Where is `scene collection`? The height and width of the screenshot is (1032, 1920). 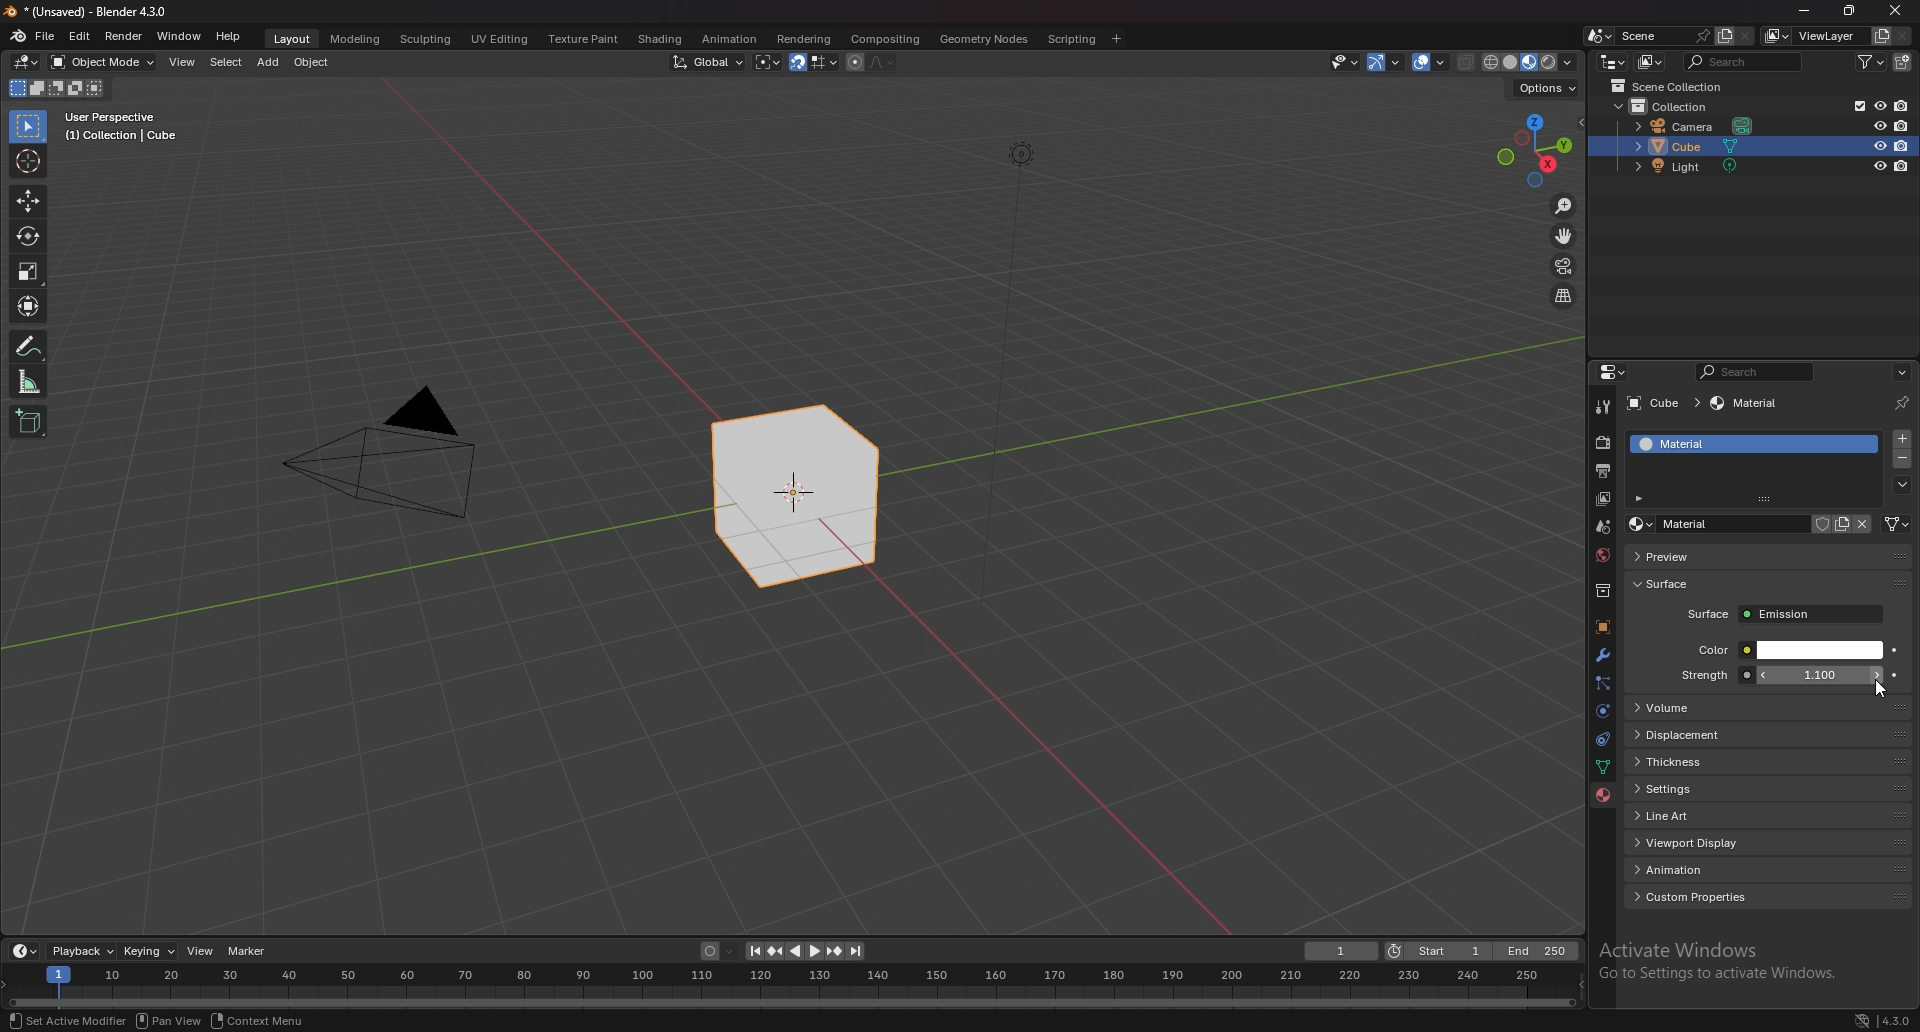
scene collection is located at coordinates (1672, 87).